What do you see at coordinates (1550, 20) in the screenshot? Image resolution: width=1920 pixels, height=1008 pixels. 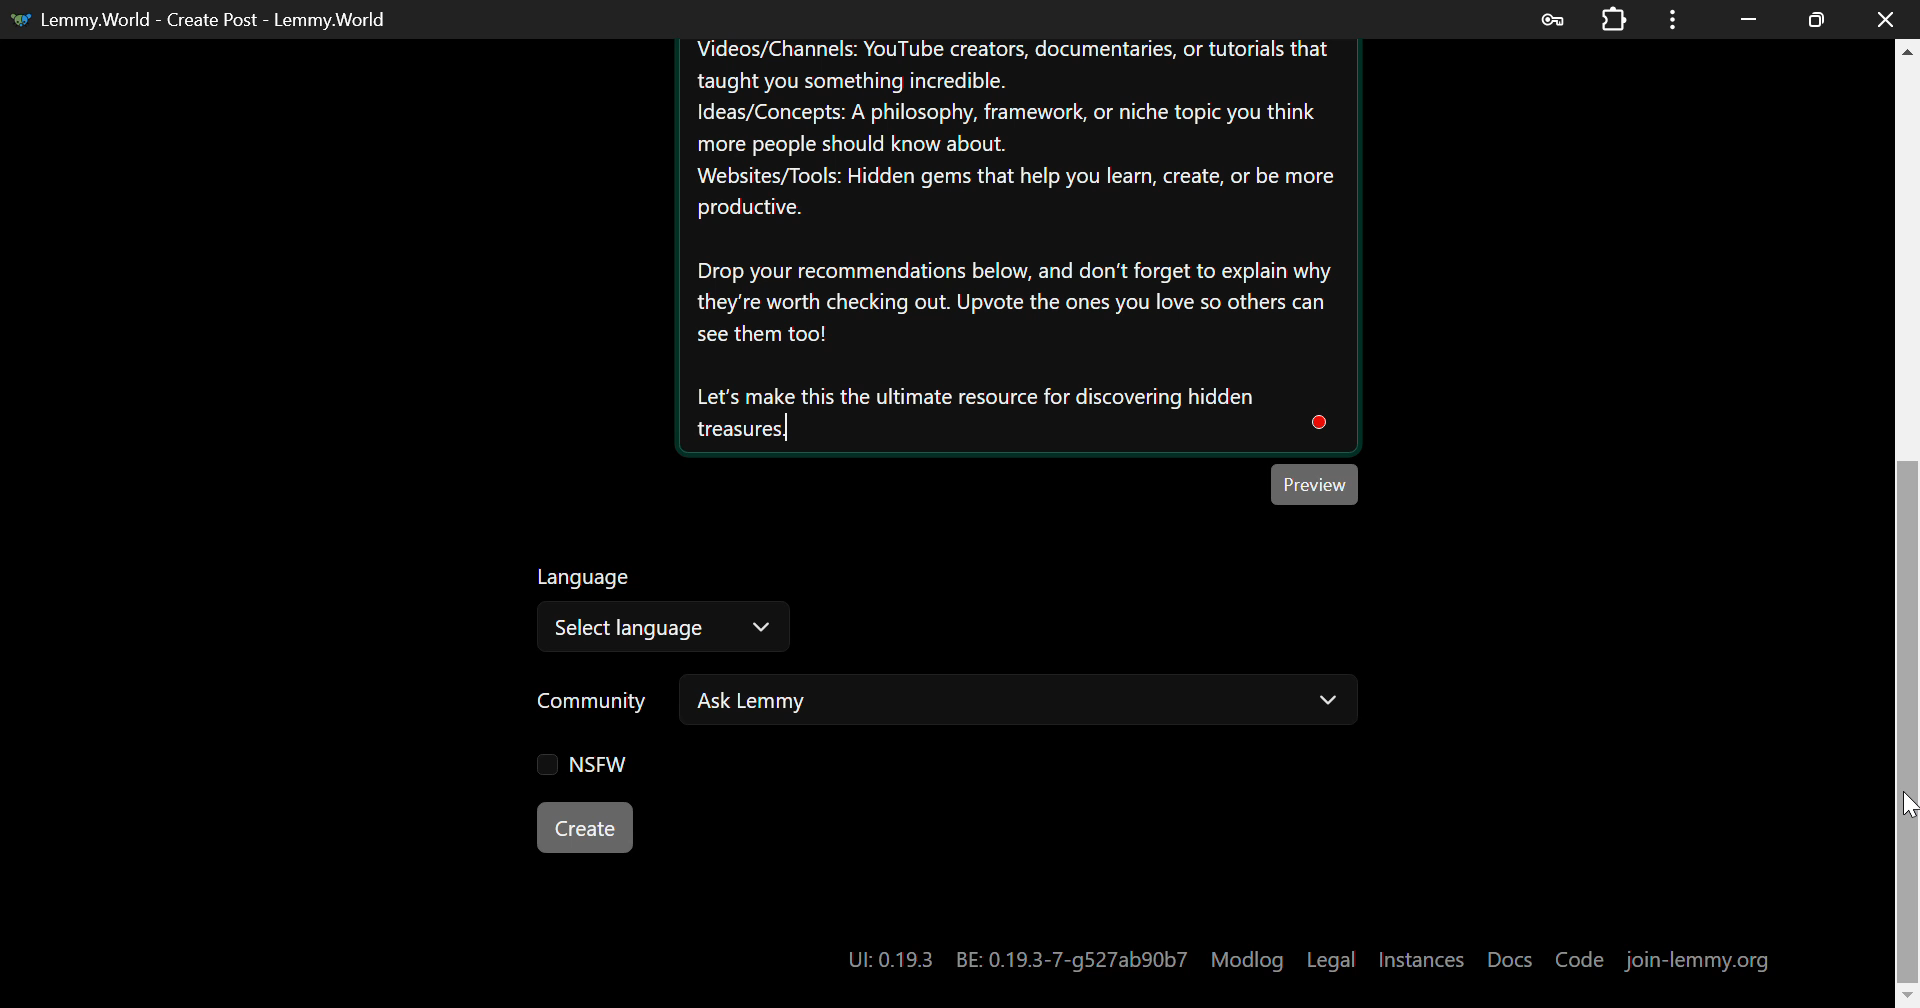 I see `Saved Password Data` at bounding box center [1550, 20].